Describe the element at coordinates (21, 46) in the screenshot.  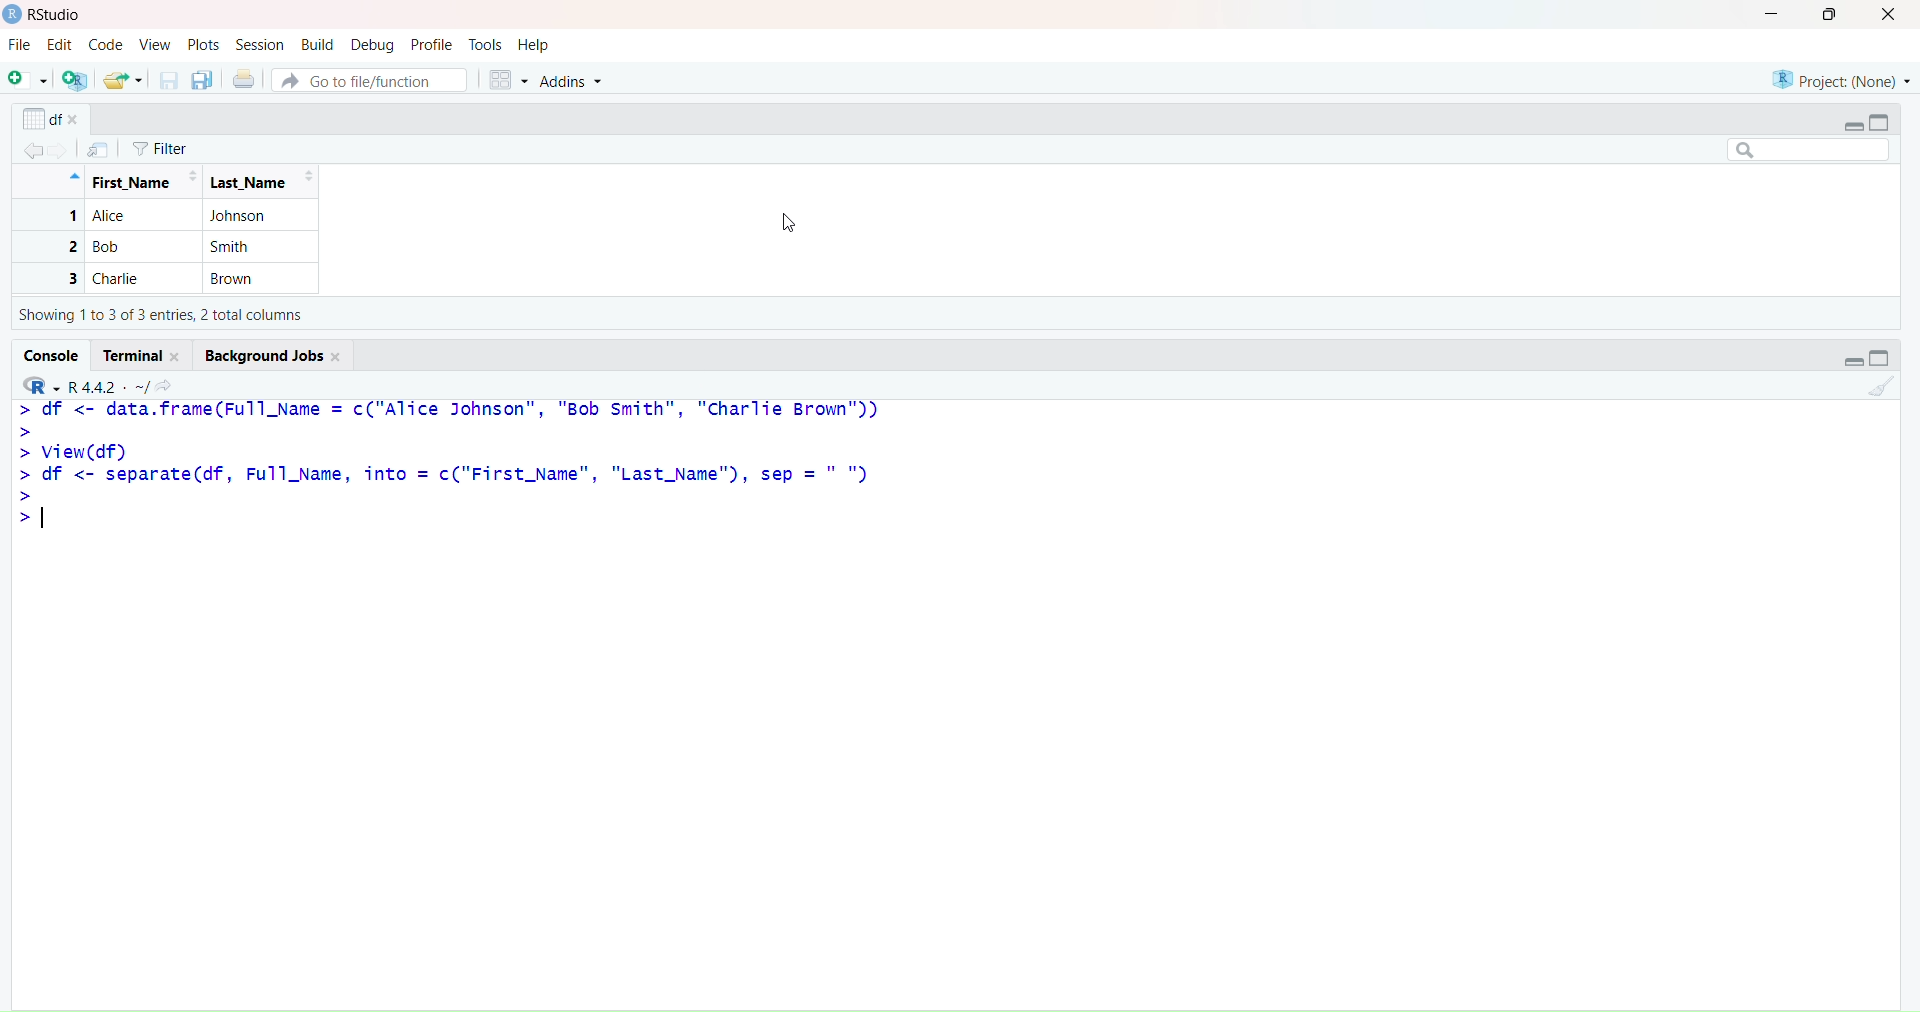
I see `File` at that location.